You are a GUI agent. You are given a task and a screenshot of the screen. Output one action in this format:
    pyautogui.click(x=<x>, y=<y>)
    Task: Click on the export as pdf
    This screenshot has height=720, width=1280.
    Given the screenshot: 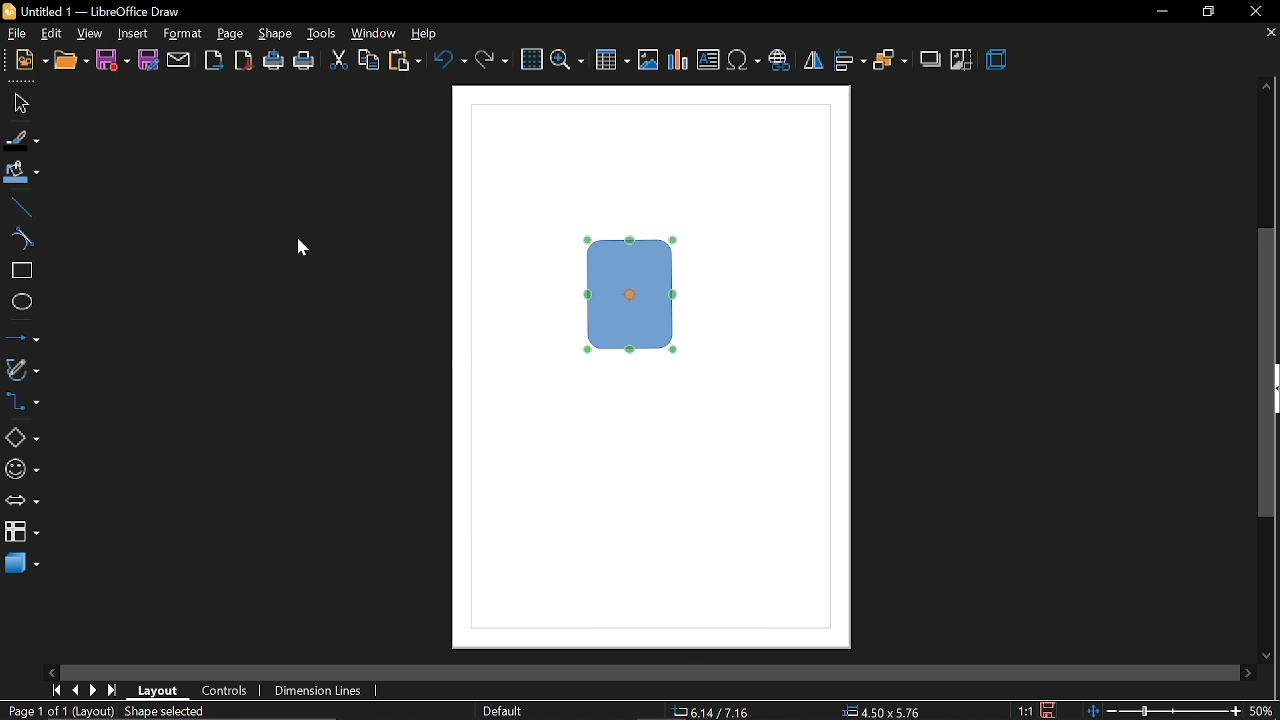 What is the action you would take?
    pyautogui.click(x=245, y=59)
    